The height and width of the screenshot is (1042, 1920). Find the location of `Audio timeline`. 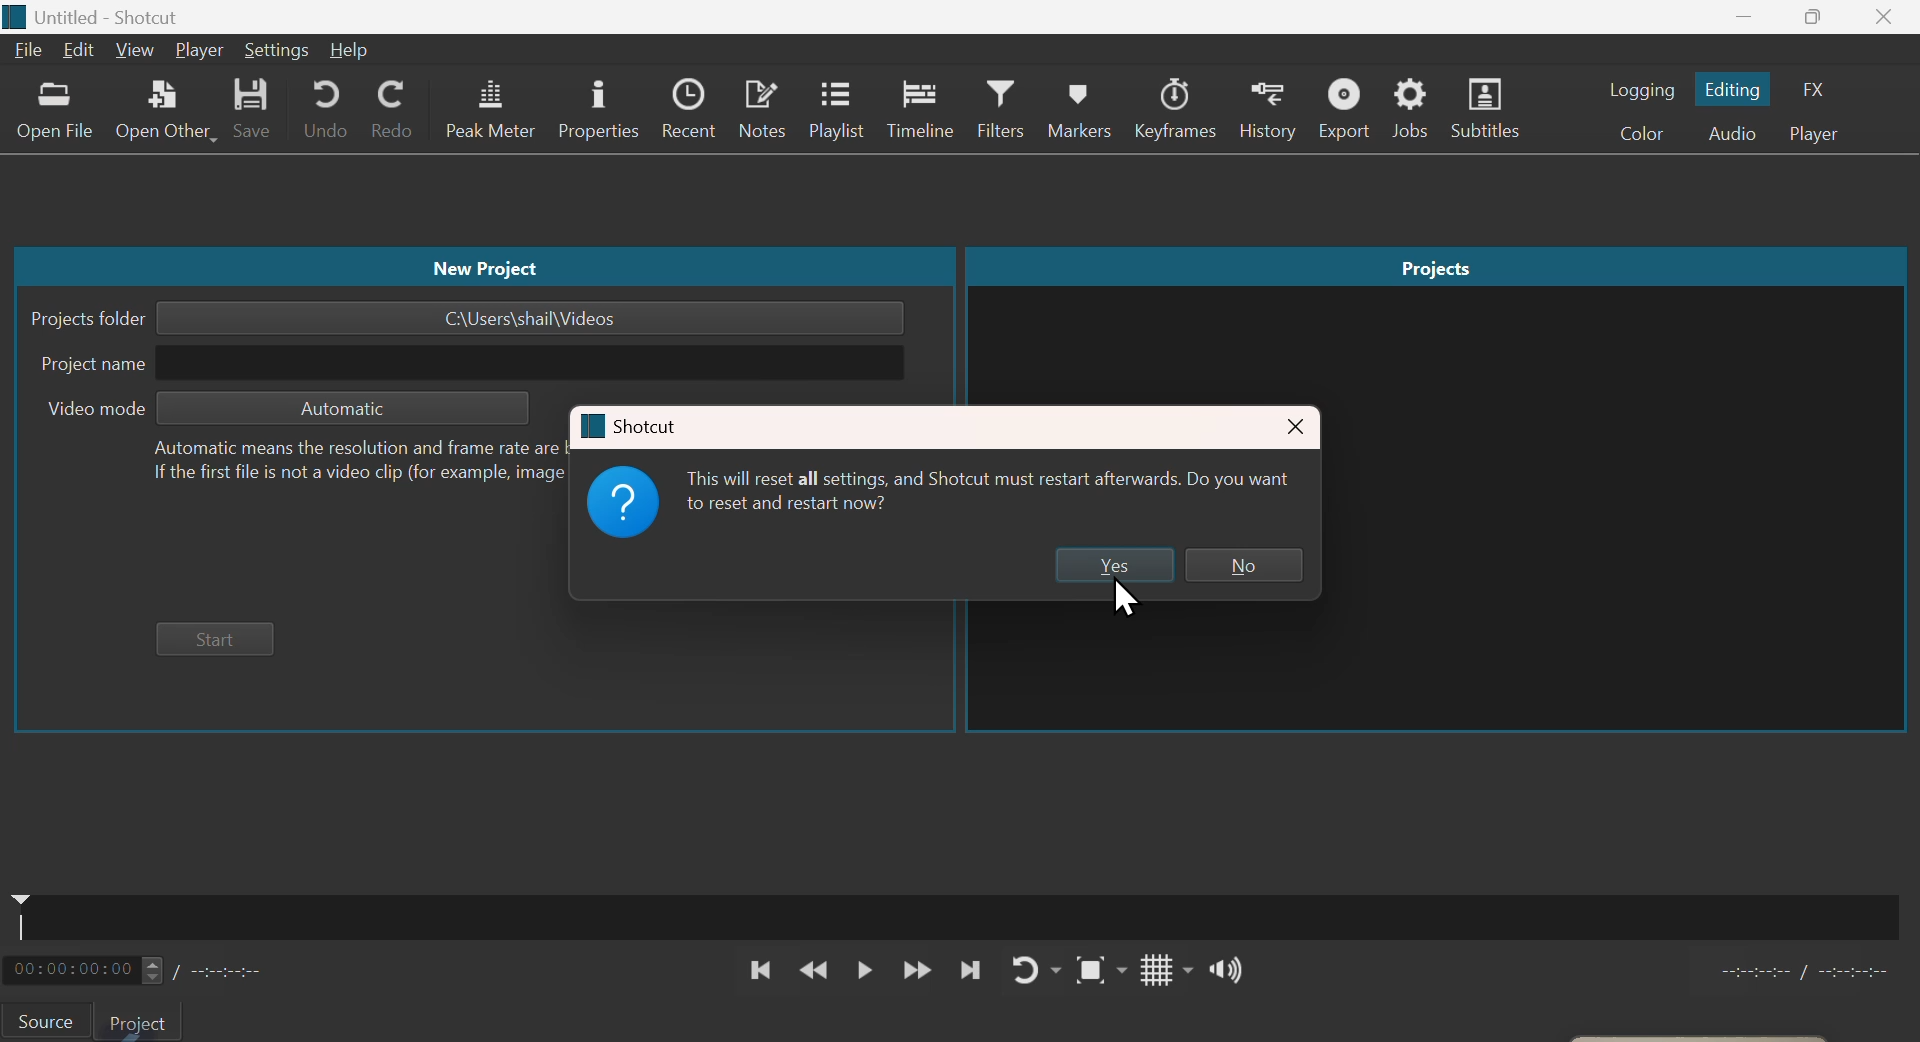

Audio timeline is located at coordinates (964, 912).